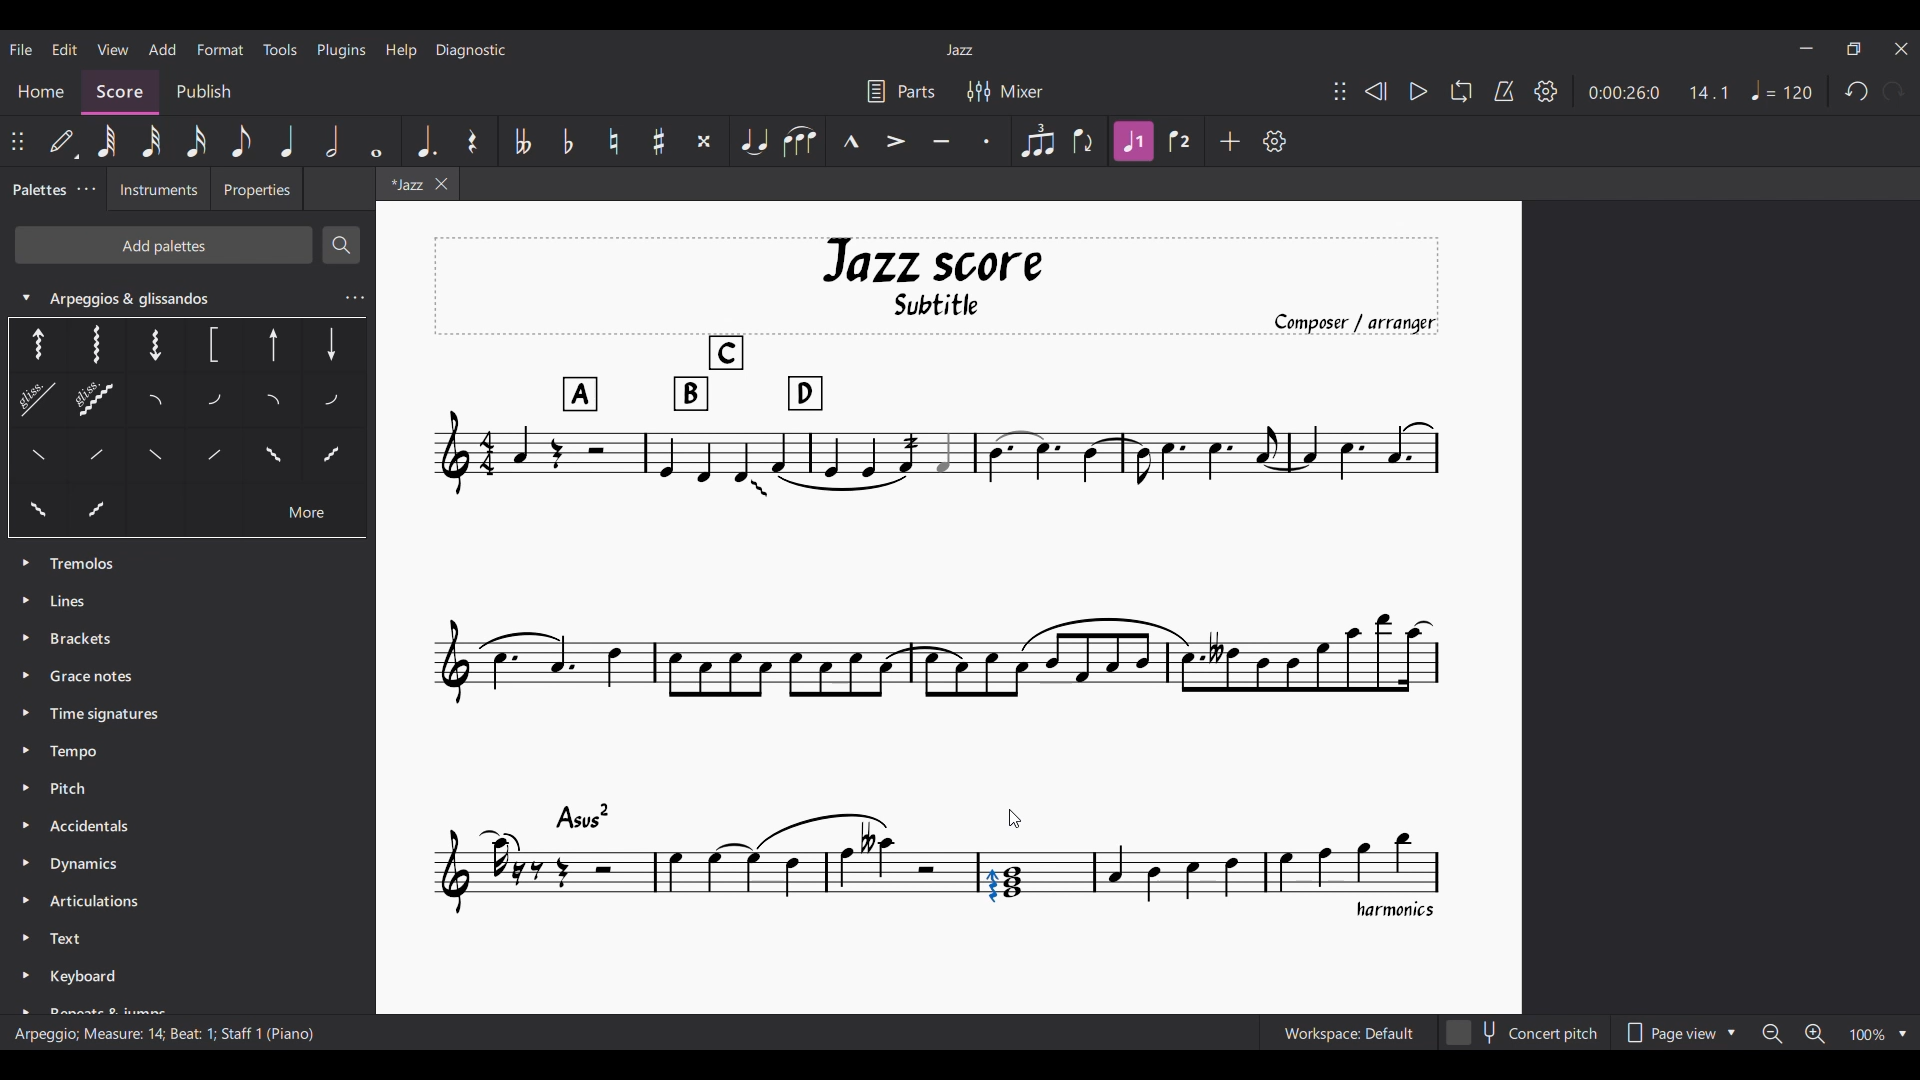 The image size is (1920, 1080). I want to click on Quarter note, so click(288, 141).